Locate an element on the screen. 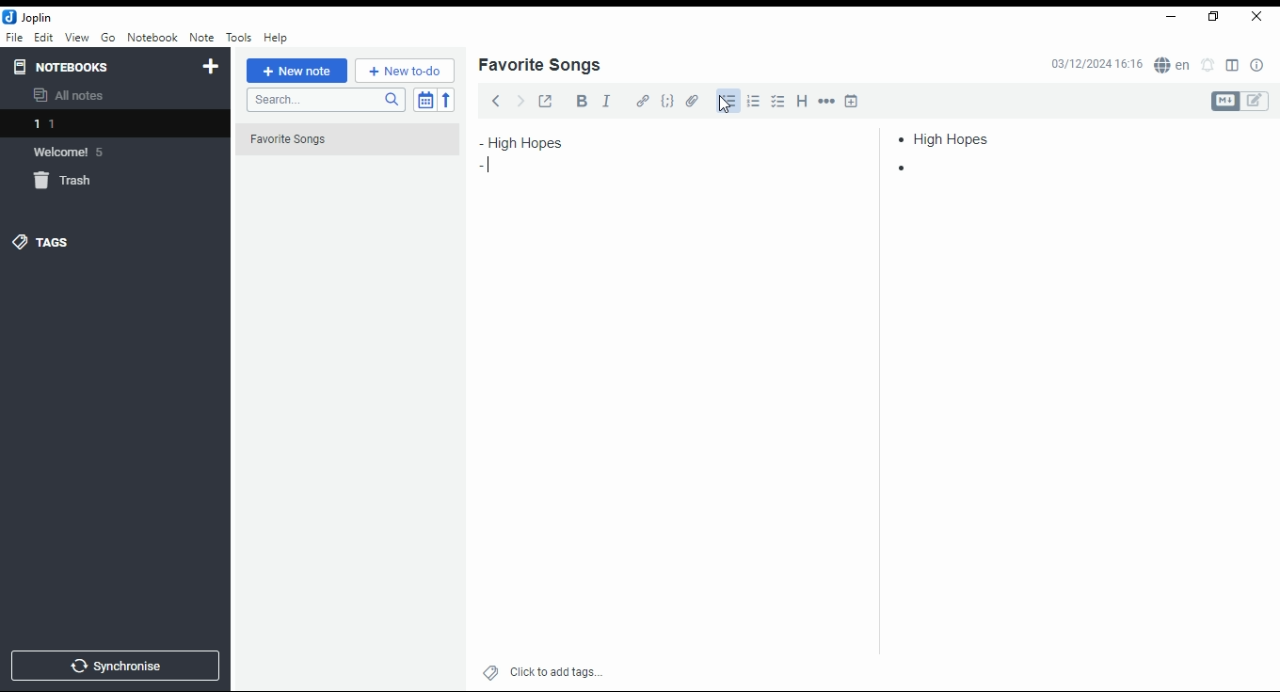  toggle layout is located at coordinates (1233, 66).